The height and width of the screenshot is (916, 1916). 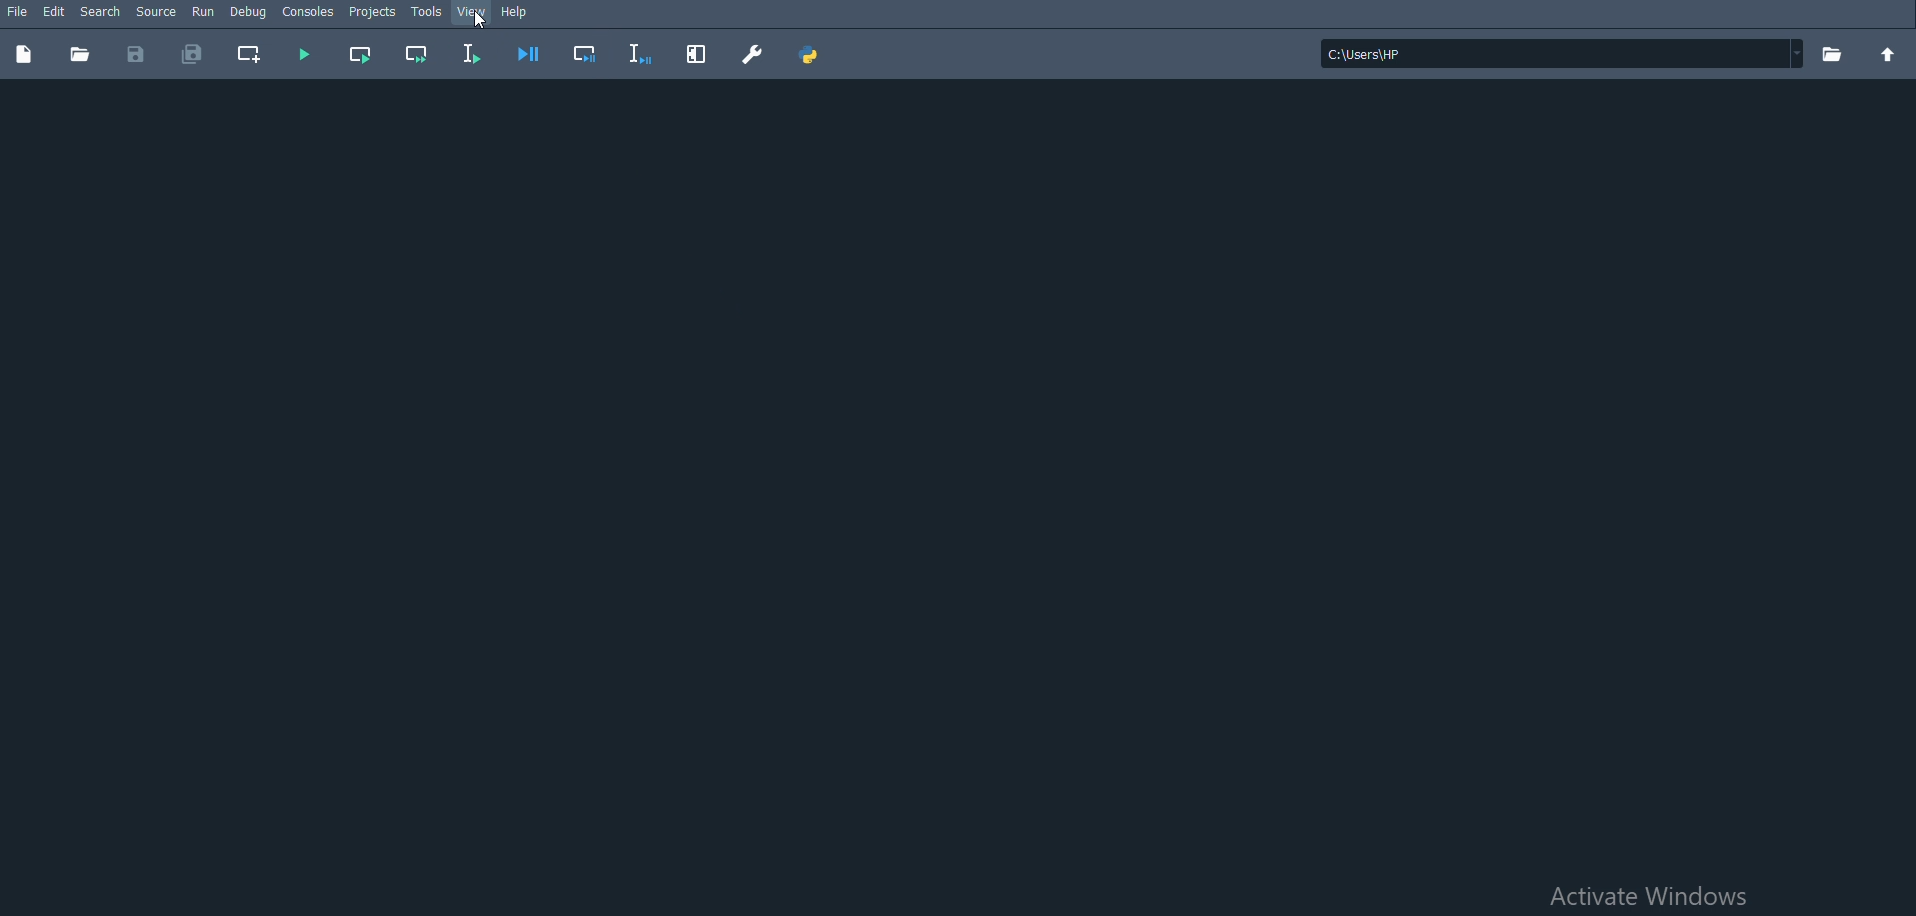 What do you see at coordinates (156, 10) in the screenshot?
I see `Source` at bounding box center [156, 10].